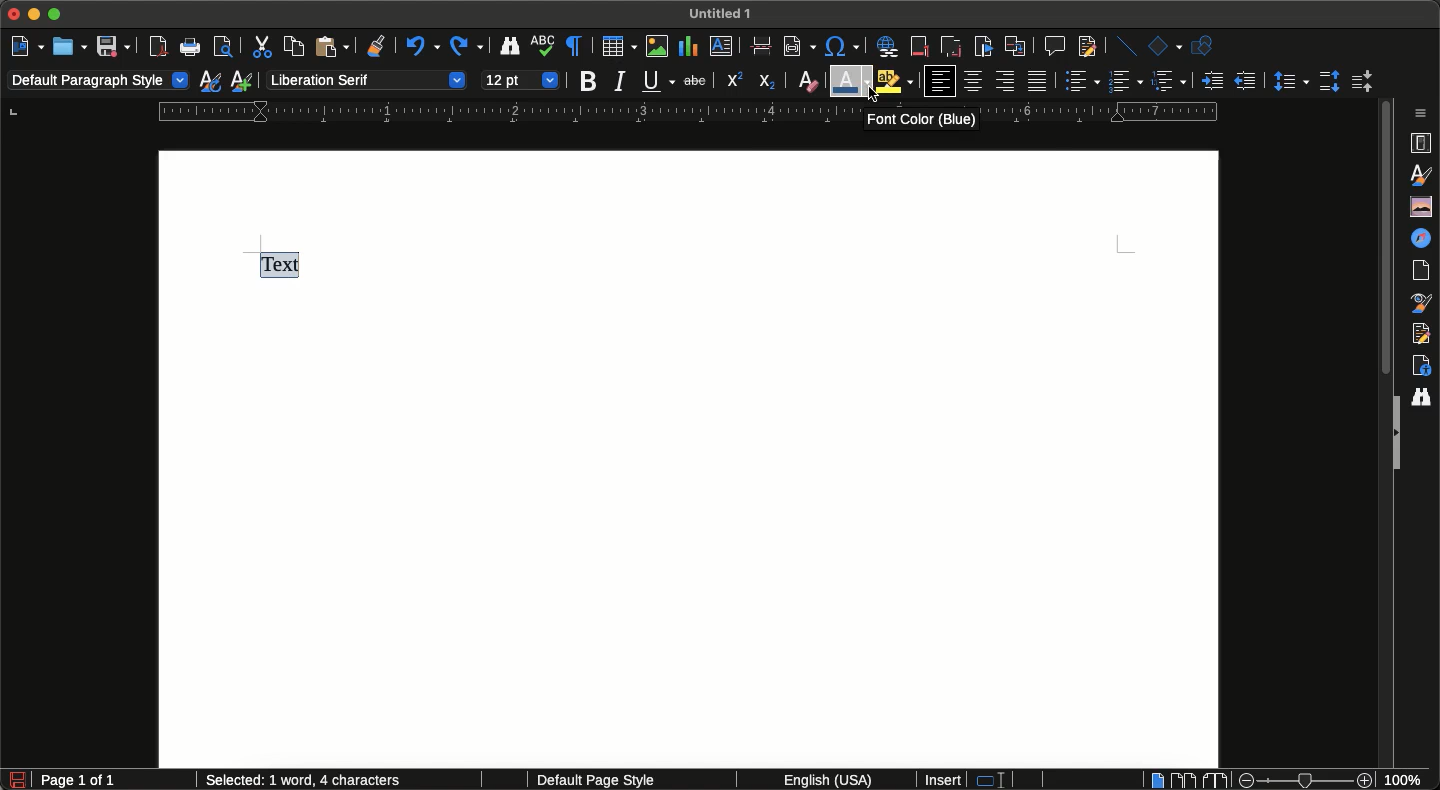 The image size is (1440, 790). I want to click on Save, so click(113, 46).